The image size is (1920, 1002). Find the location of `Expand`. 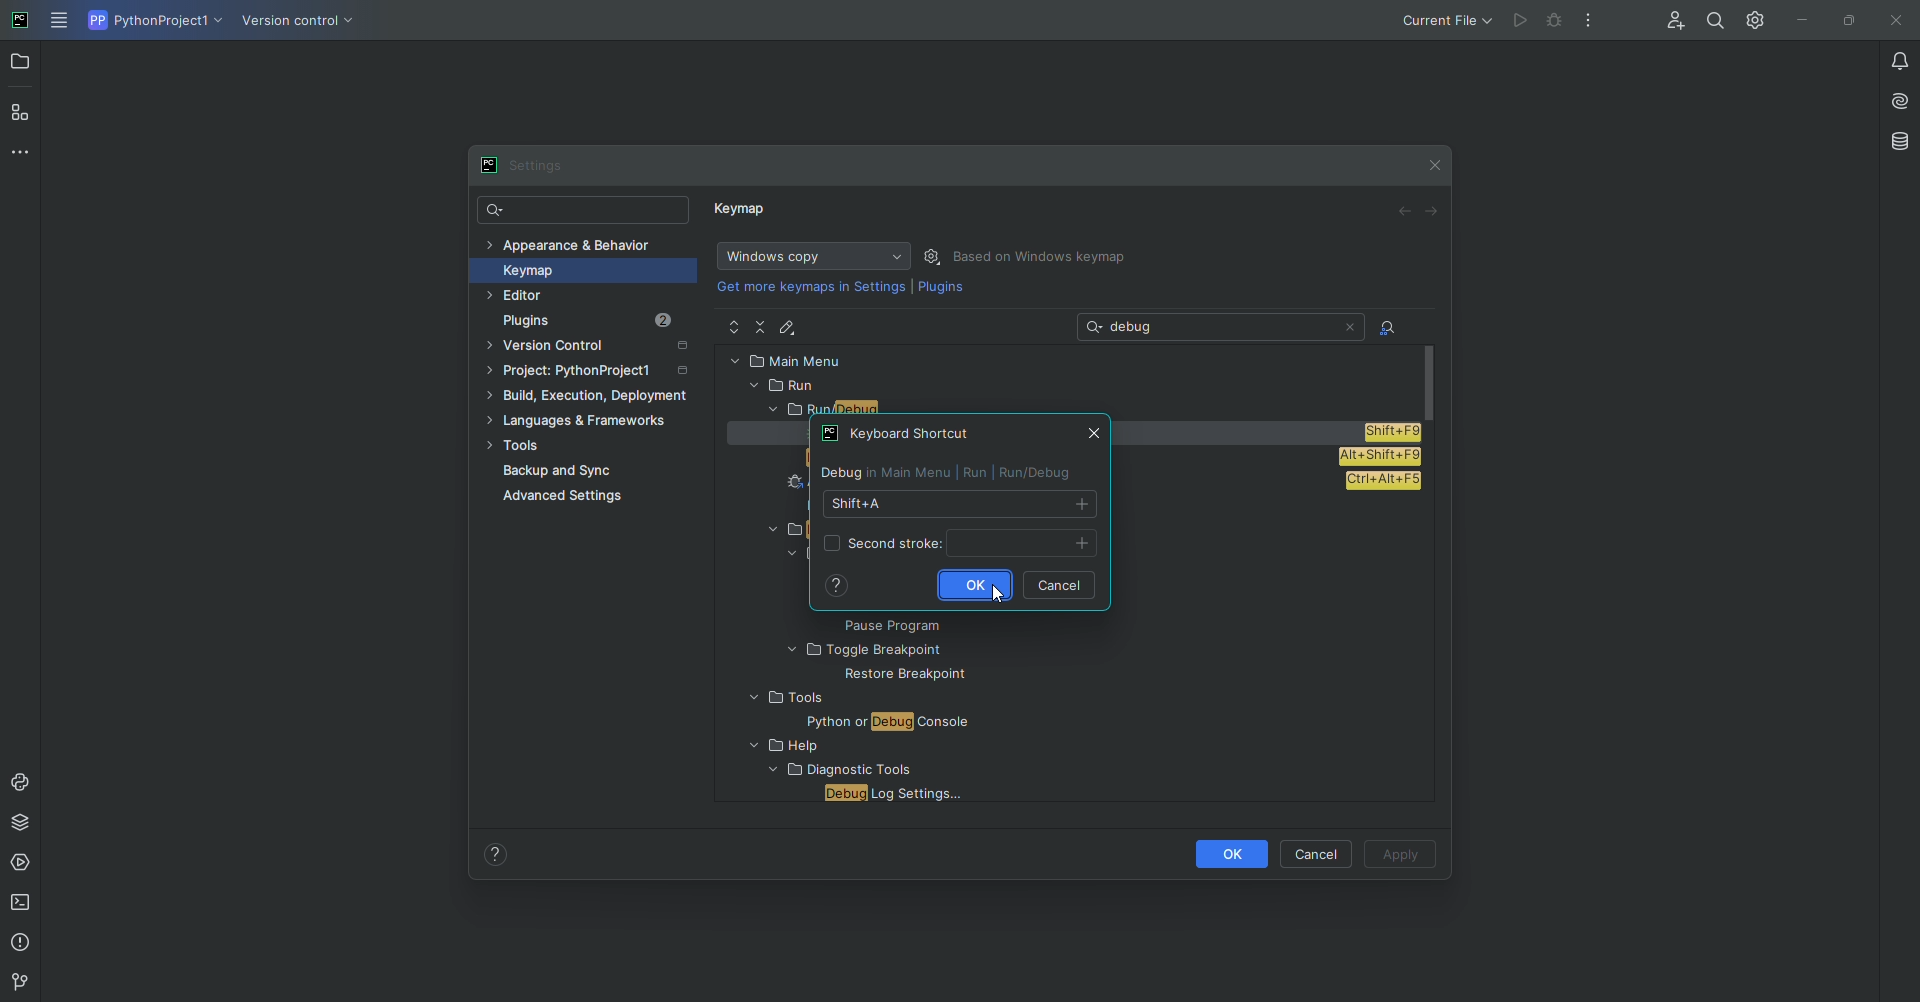

Expand is located at coordinates (734, 328).